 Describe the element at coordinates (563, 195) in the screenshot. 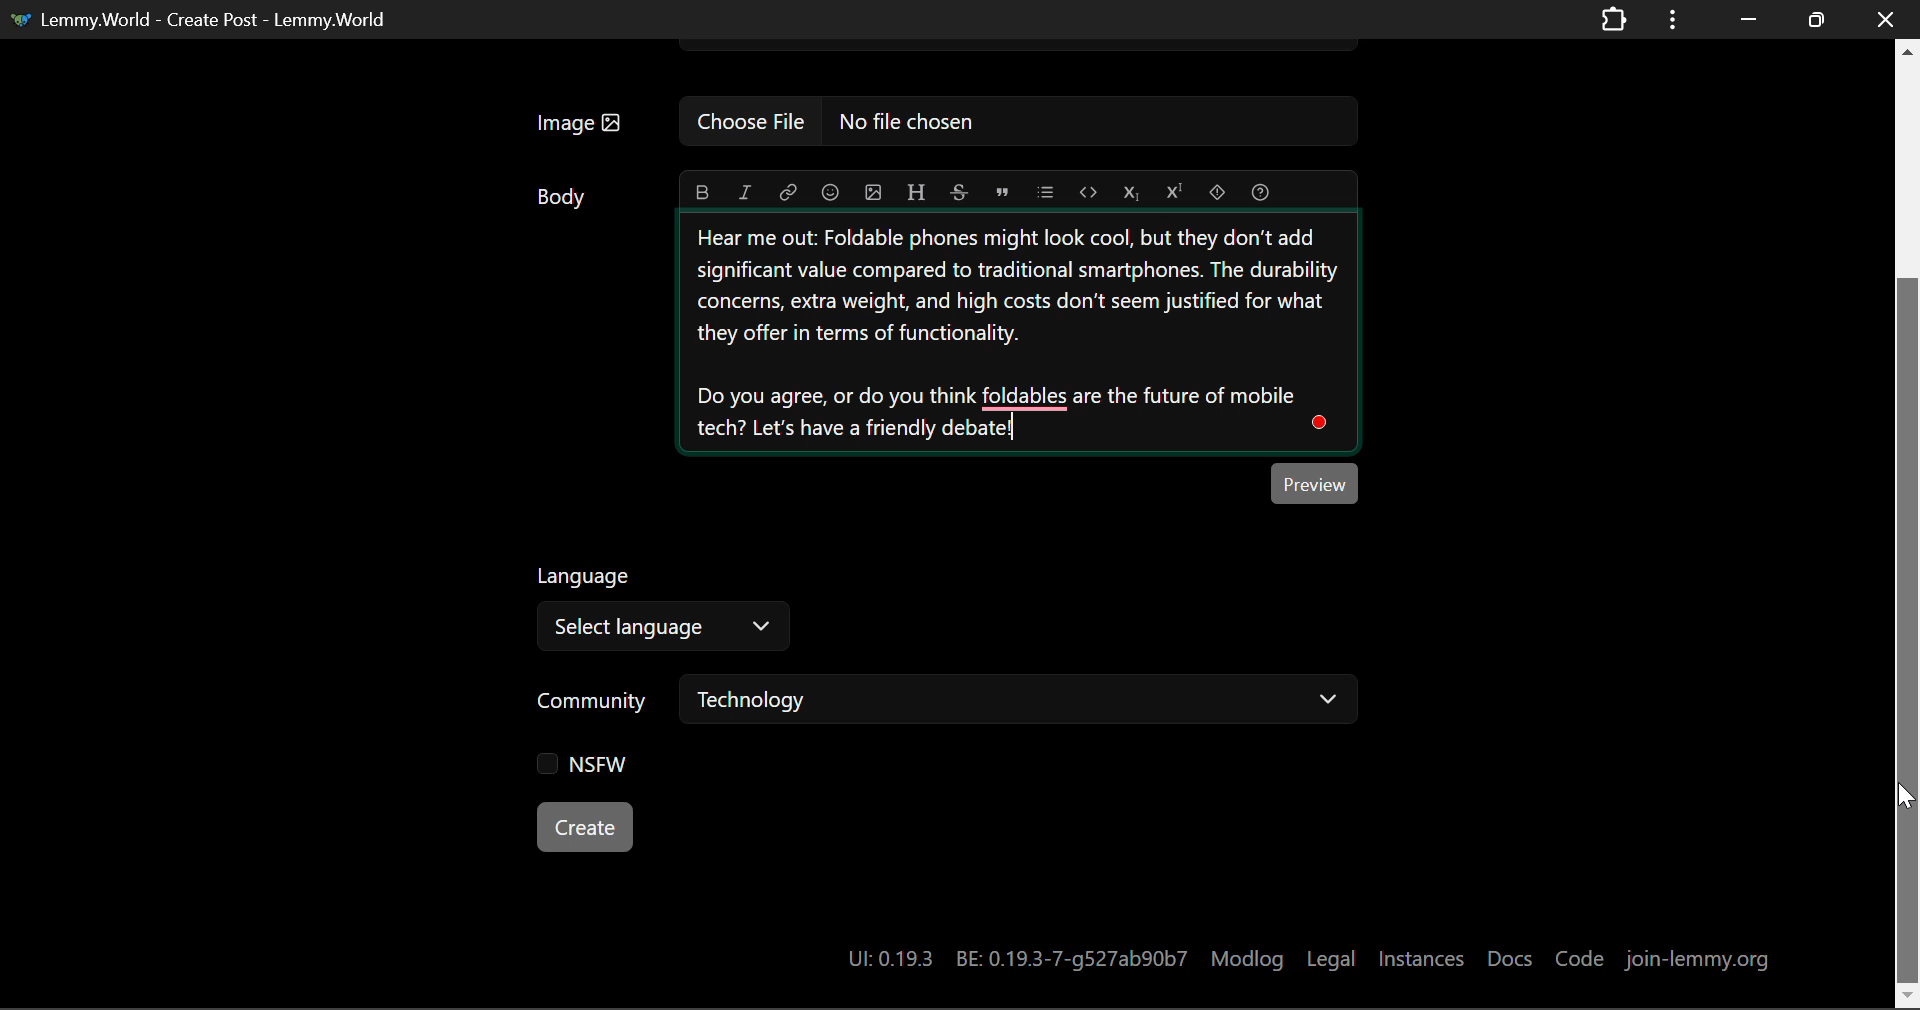

I see `Body` at that location.